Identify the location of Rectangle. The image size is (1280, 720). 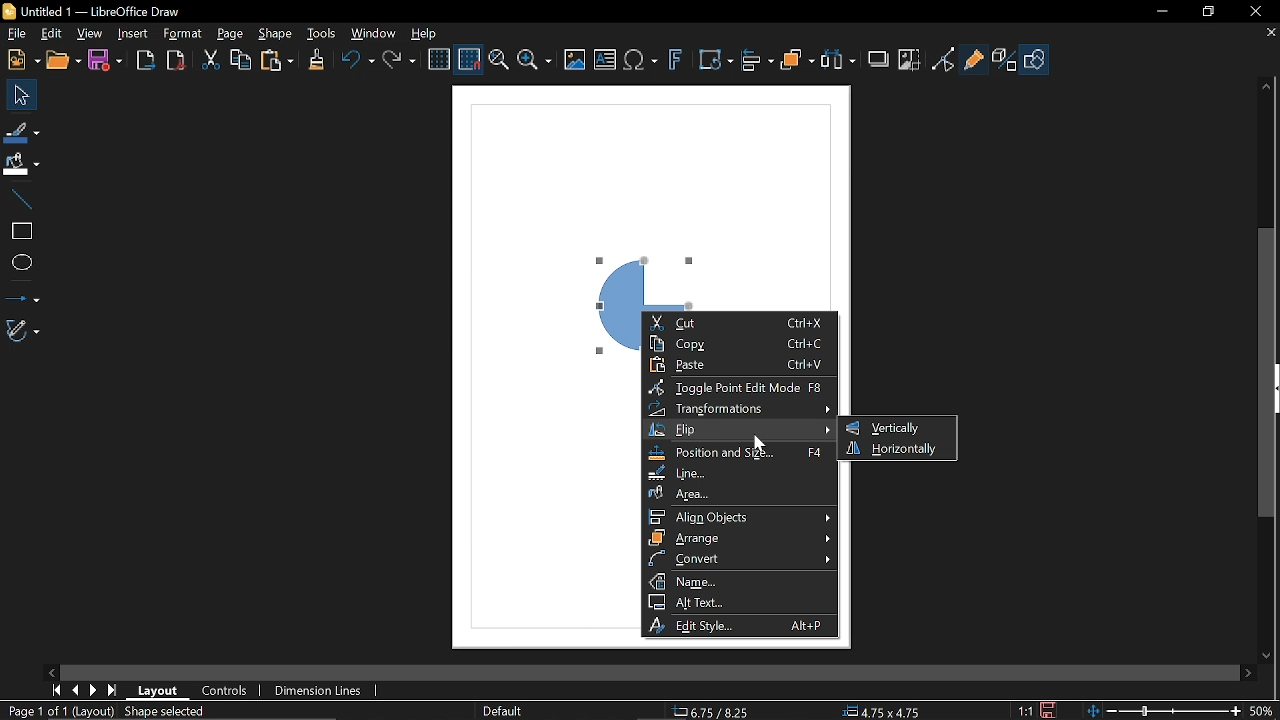
(19, 229).